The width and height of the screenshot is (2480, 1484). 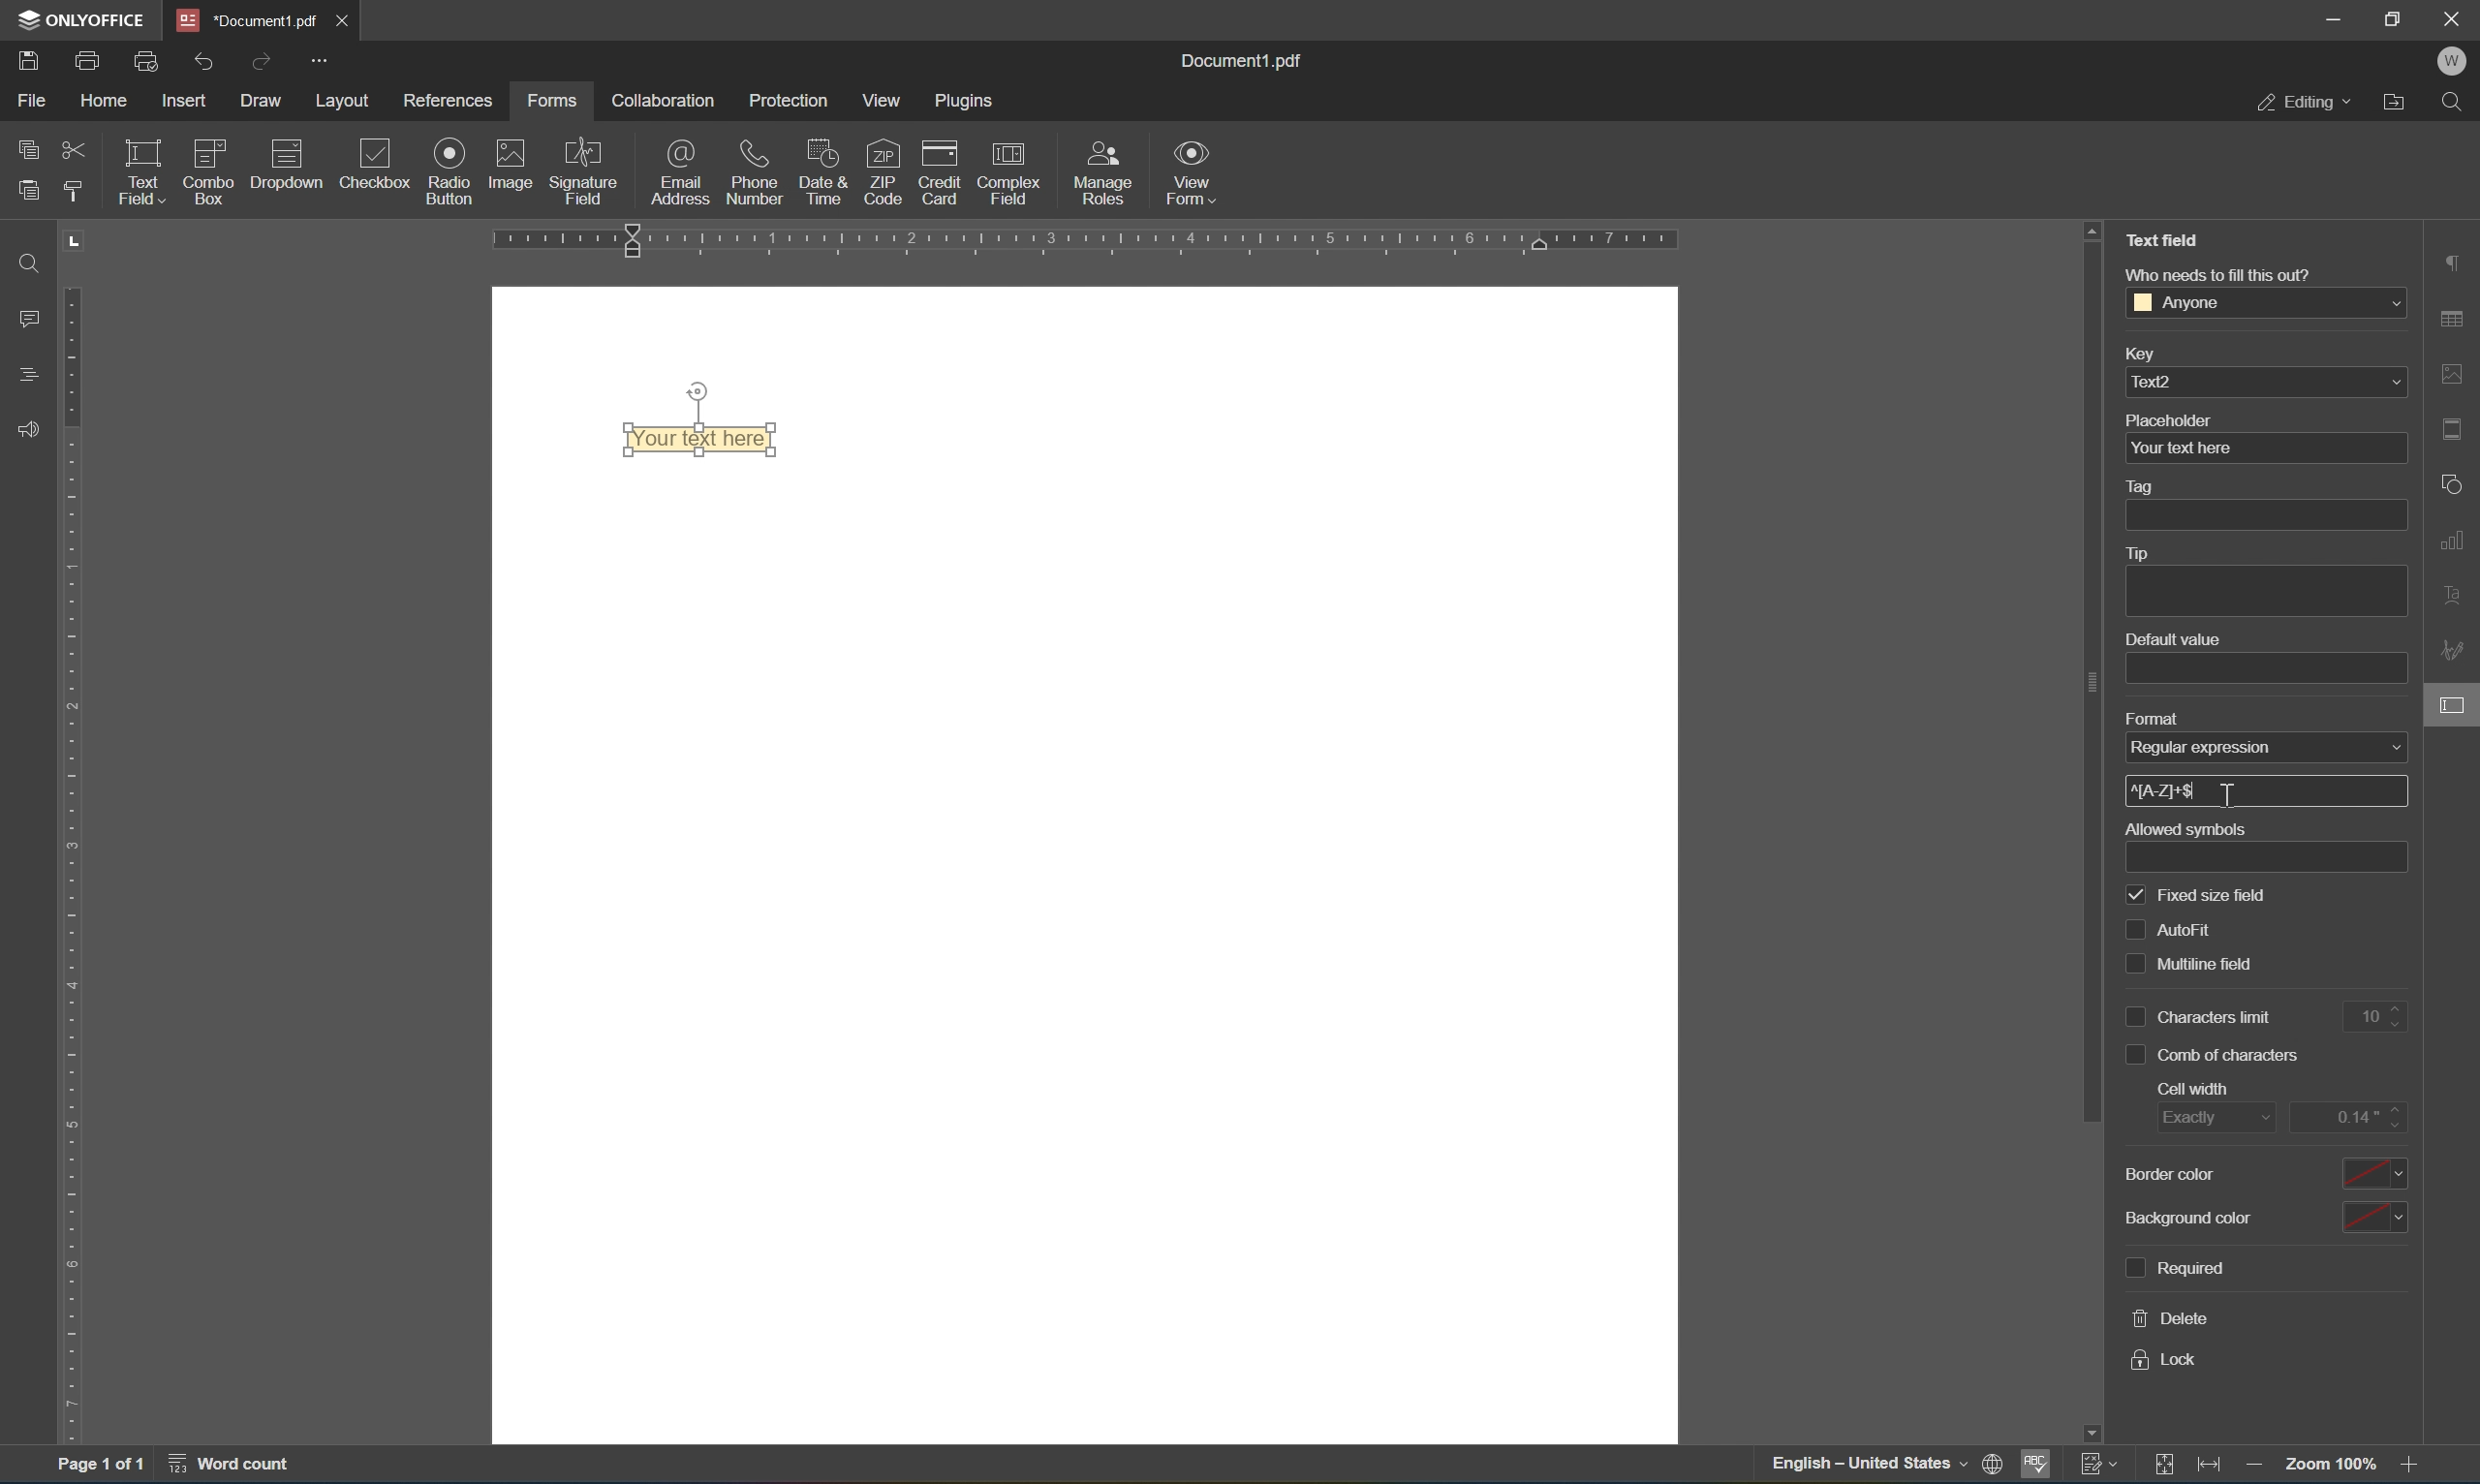 I want to click on view, so click(x=882, y=98).